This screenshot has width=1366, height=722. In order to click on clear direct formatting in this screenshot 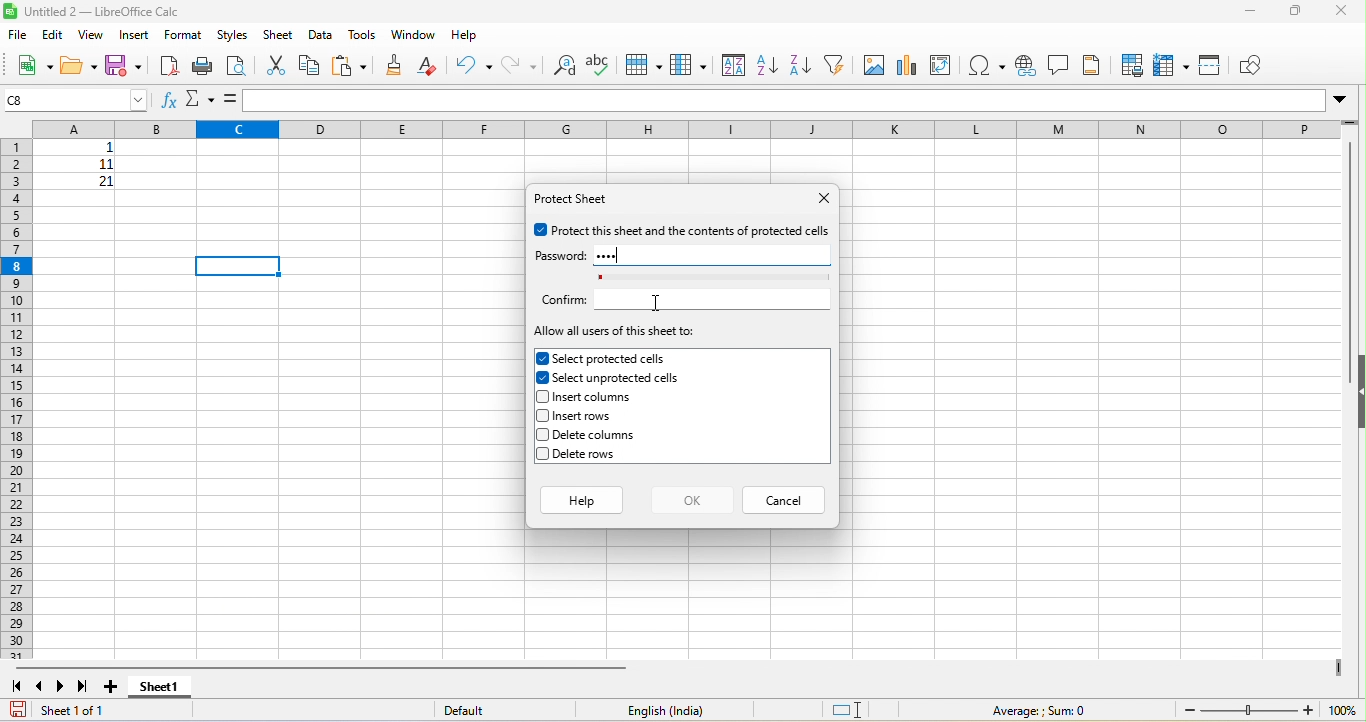, I will do `click(432, 66)`.